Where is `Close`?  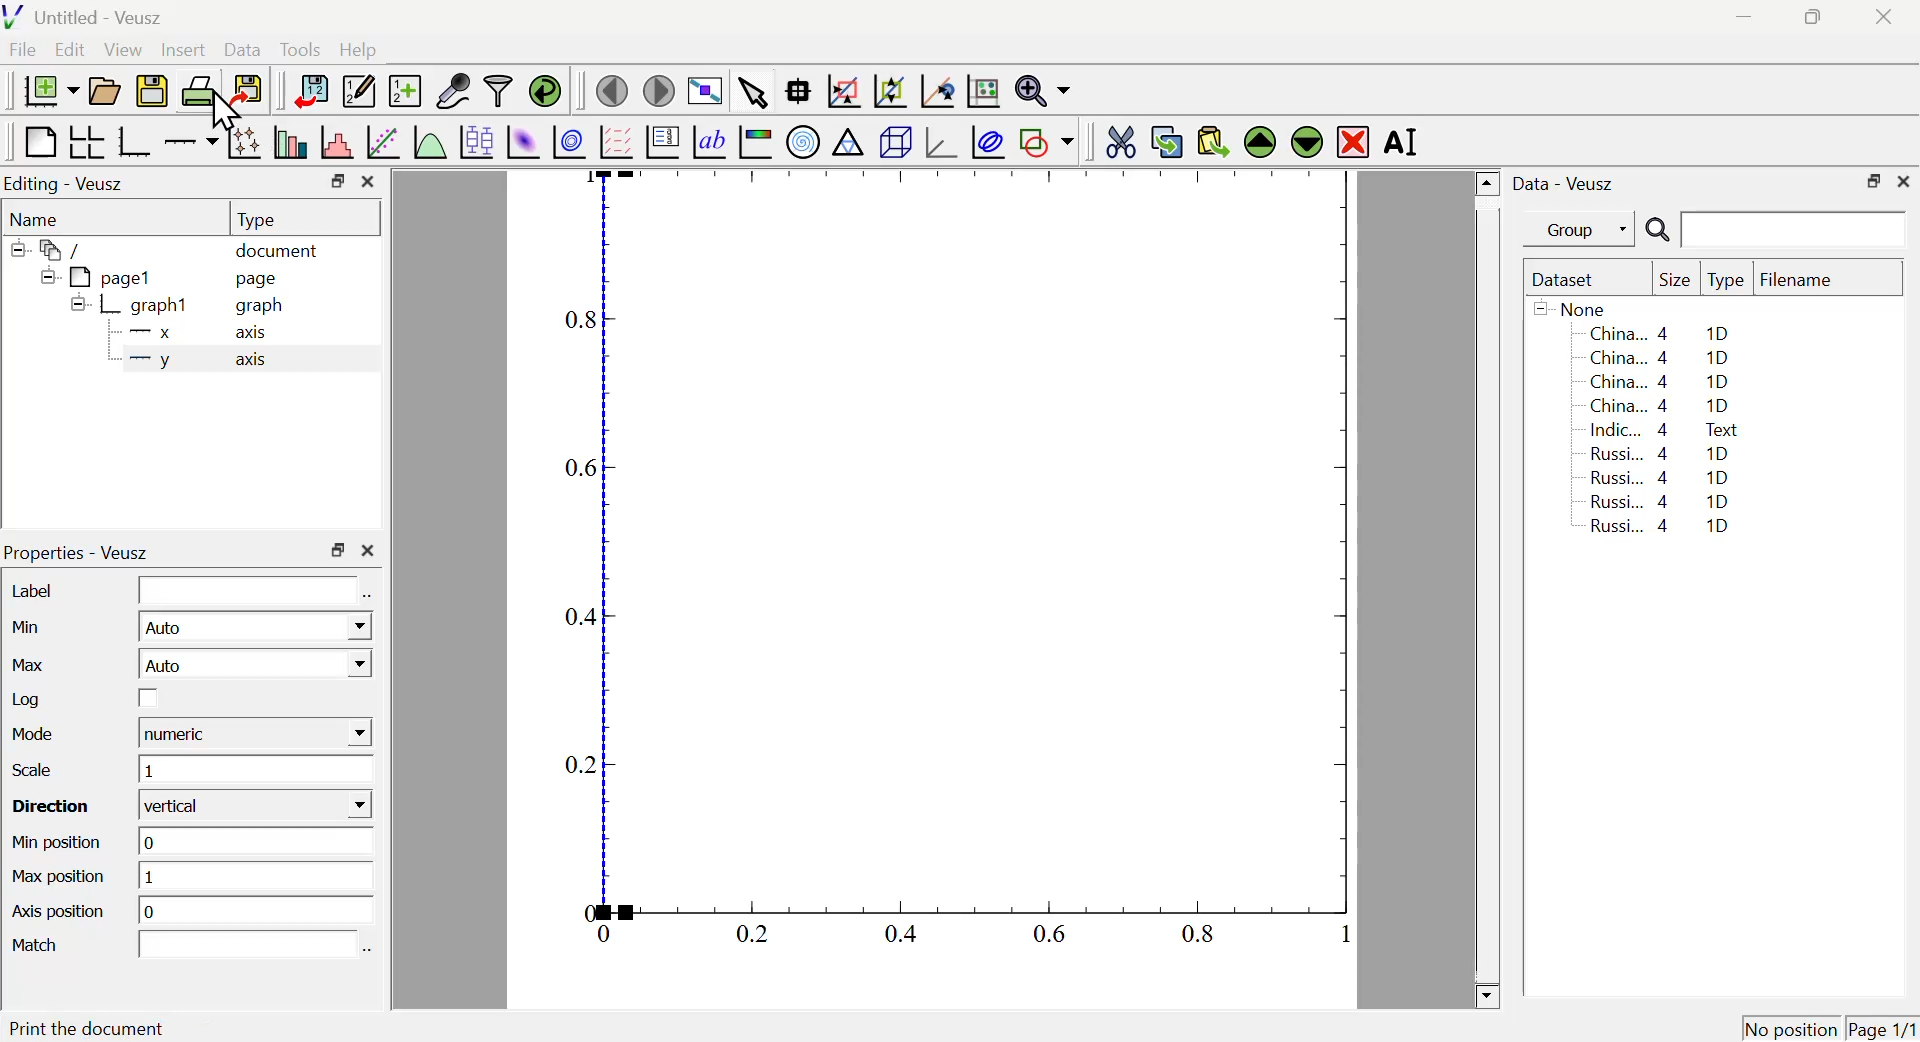
Close is located at coordinates (1880, 19).